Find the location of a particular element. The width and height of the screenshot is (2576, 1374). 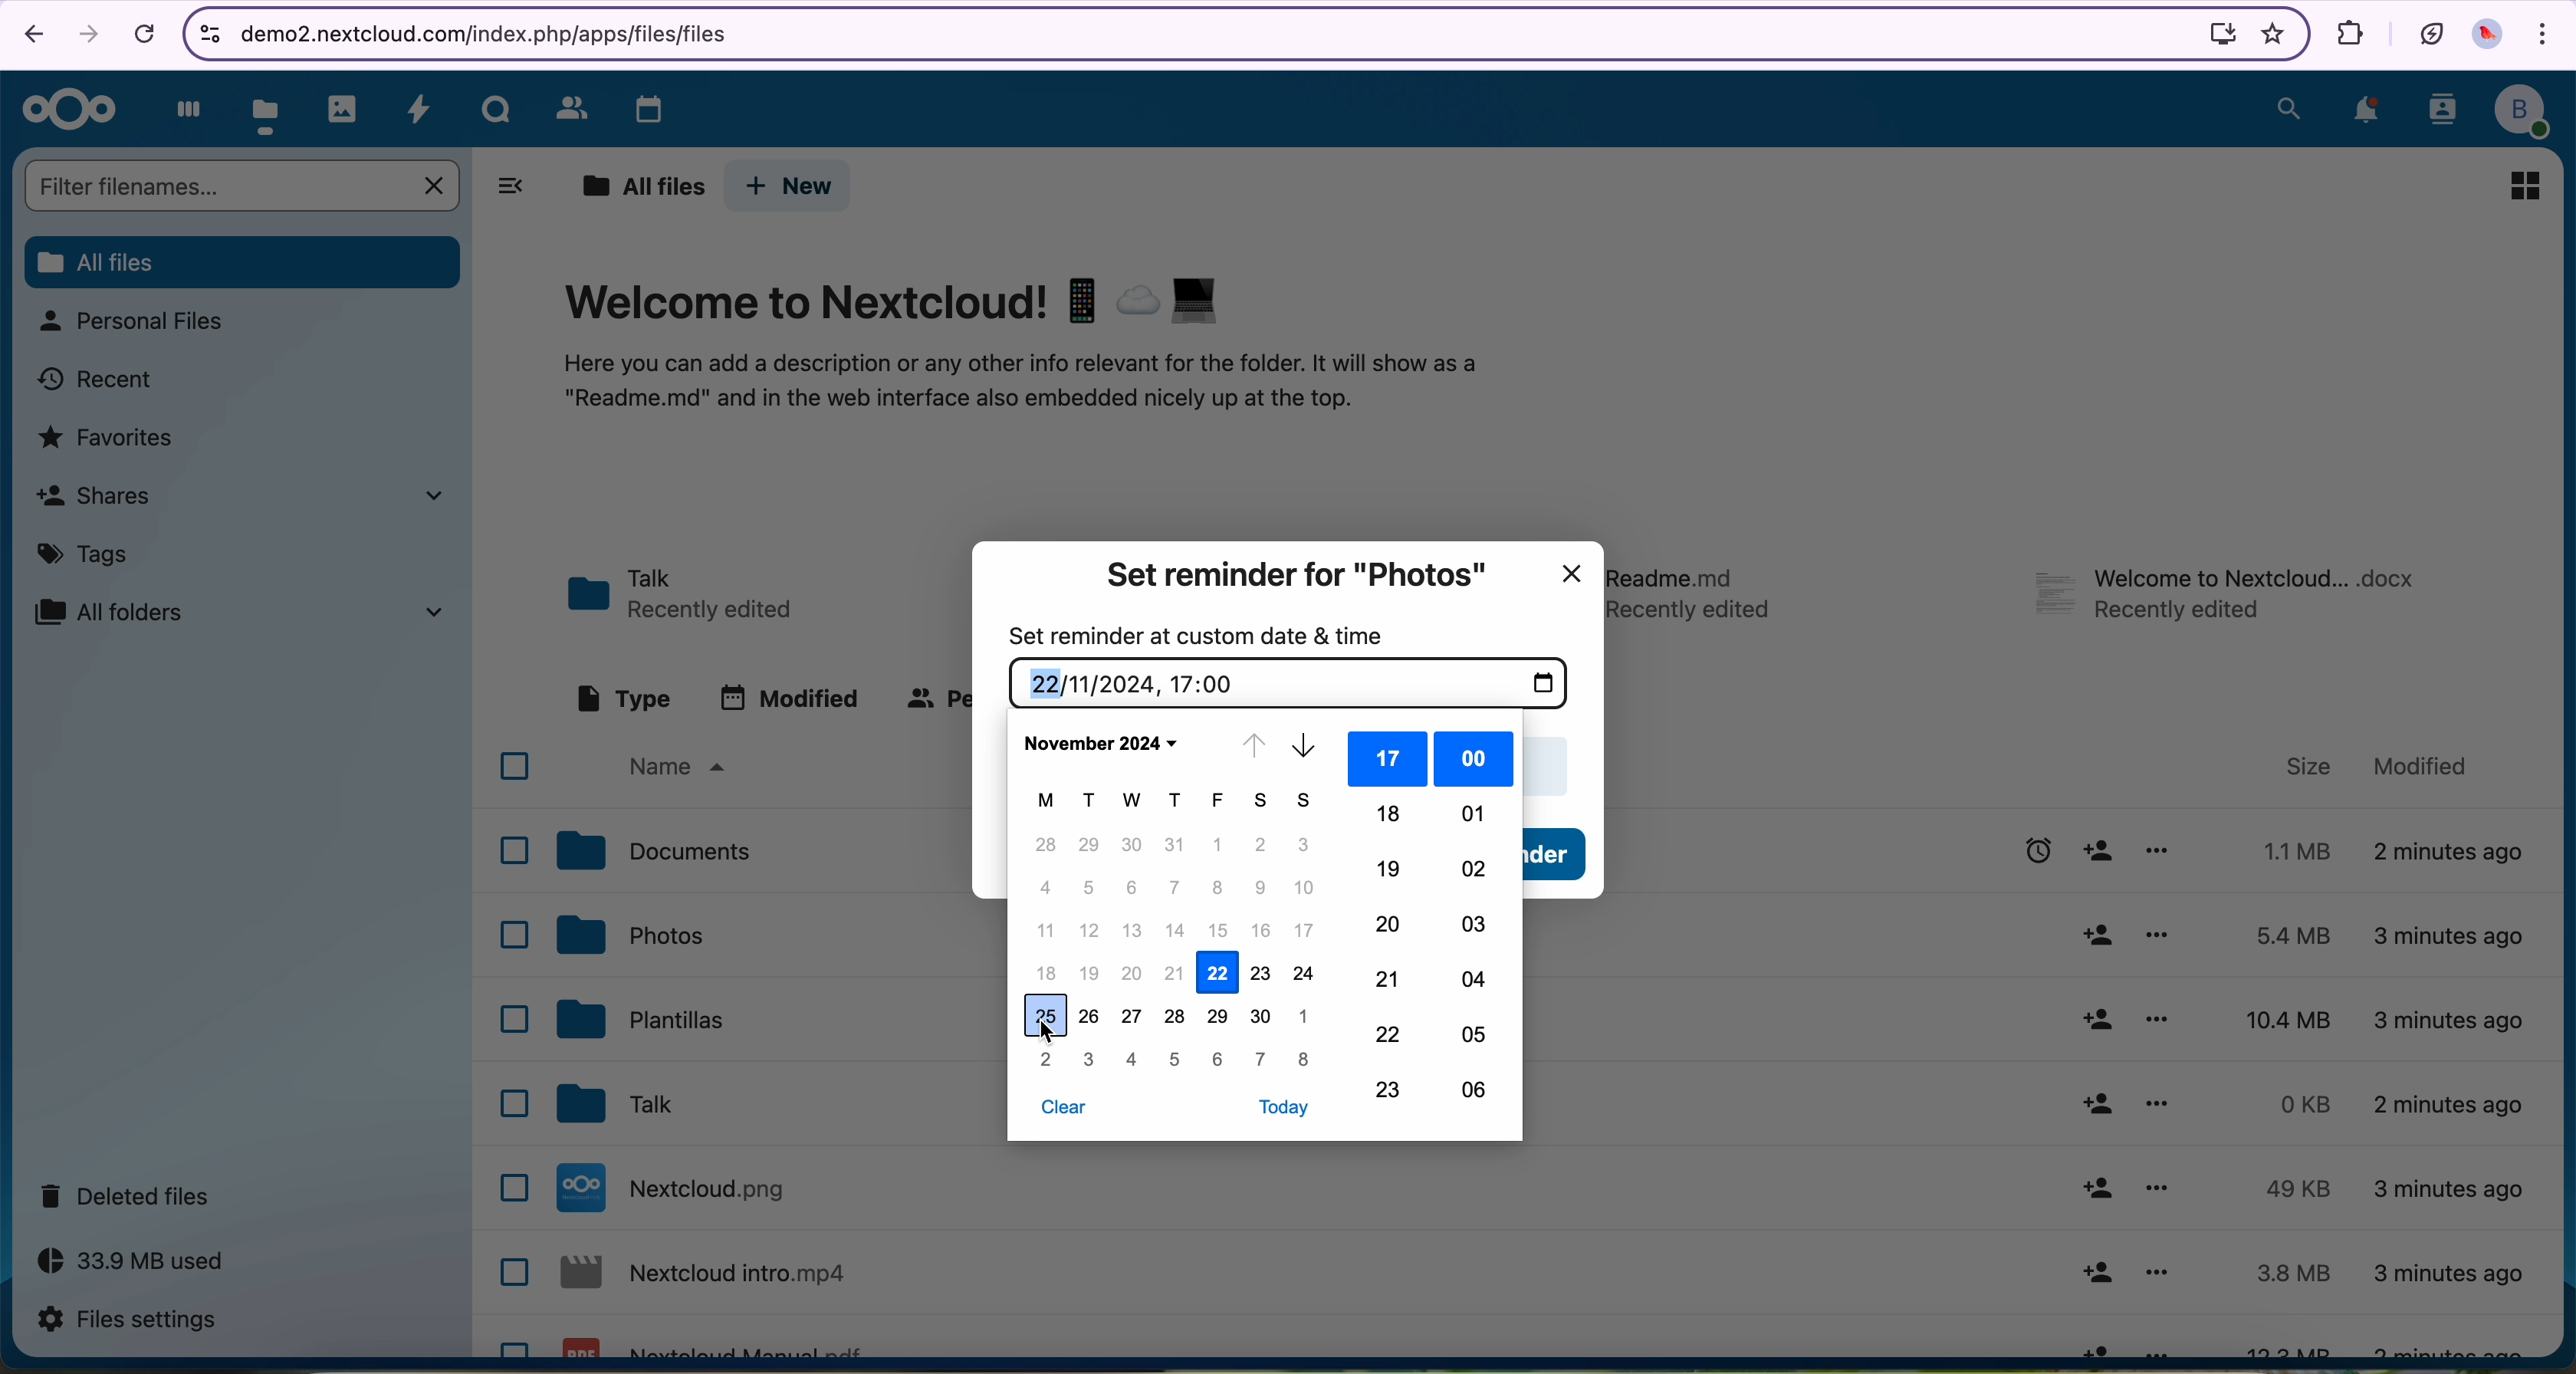

all files is located at coordinates (637, 185).